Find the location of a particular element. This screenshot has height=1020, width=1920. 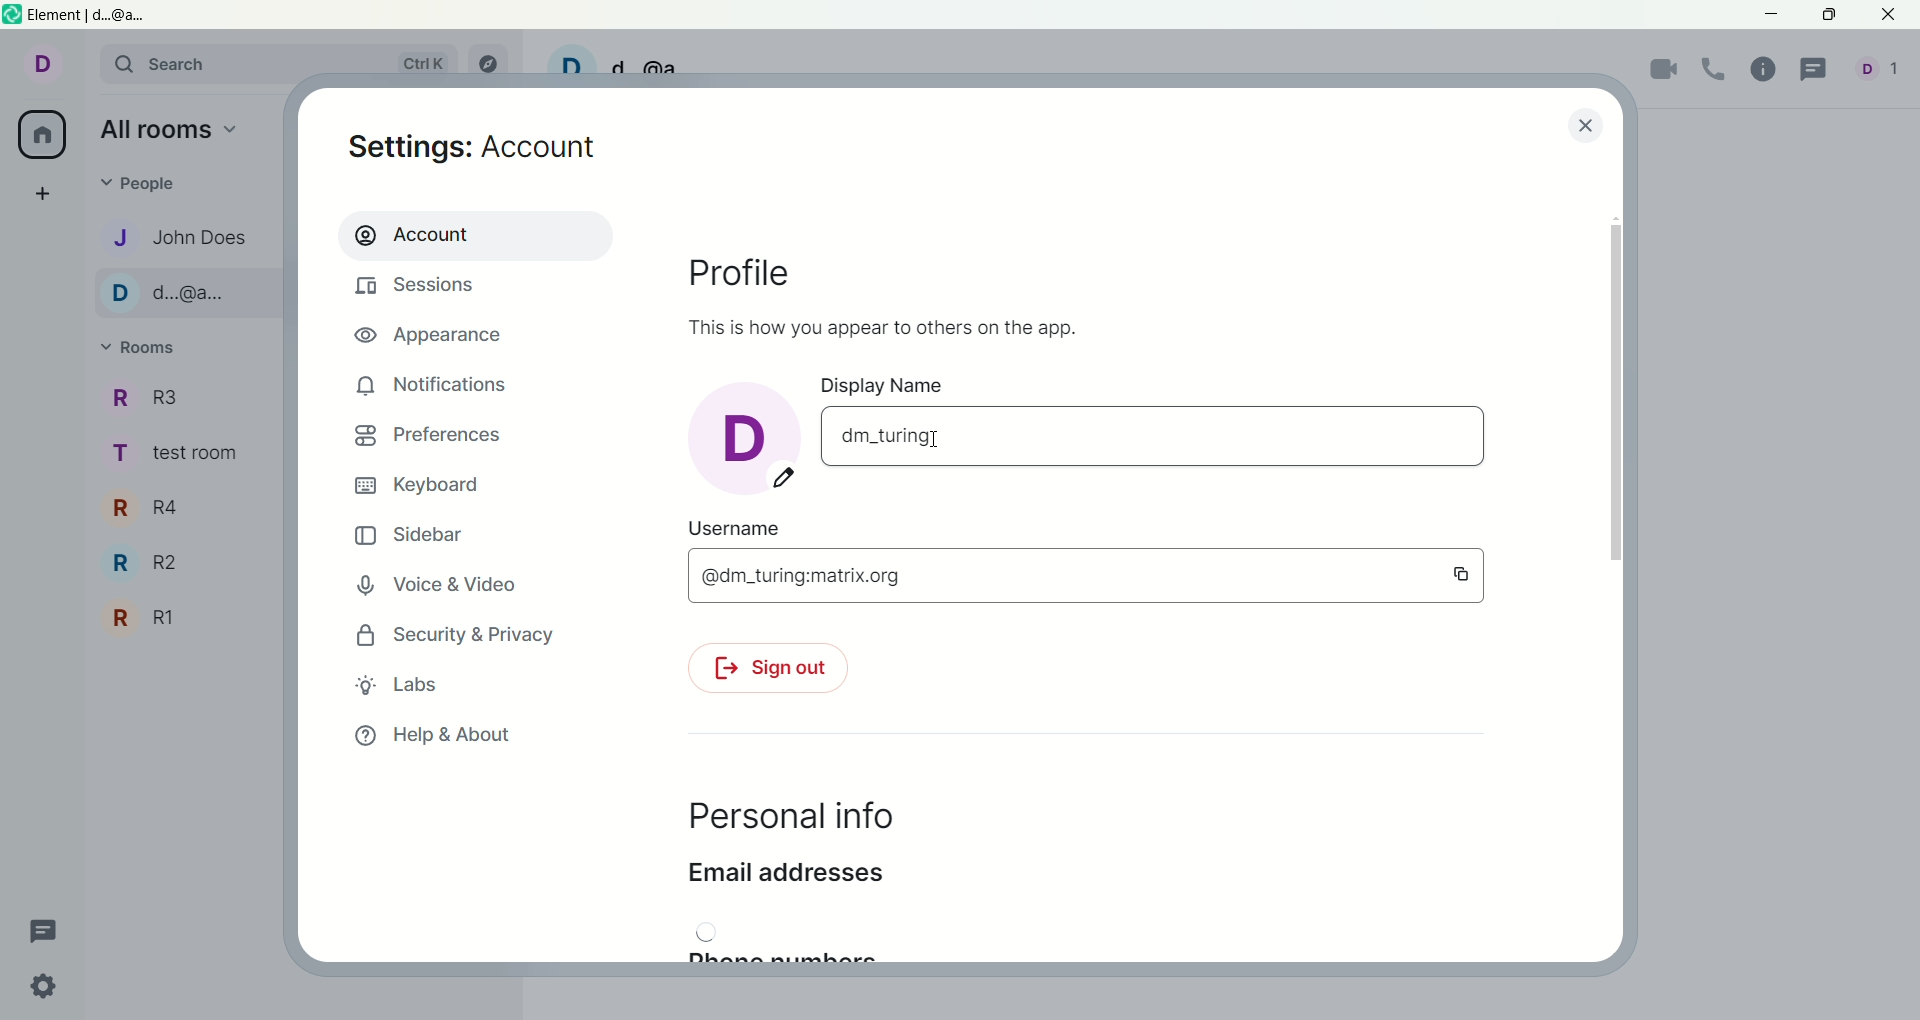

voice and video is located at coordinates (448, 587).